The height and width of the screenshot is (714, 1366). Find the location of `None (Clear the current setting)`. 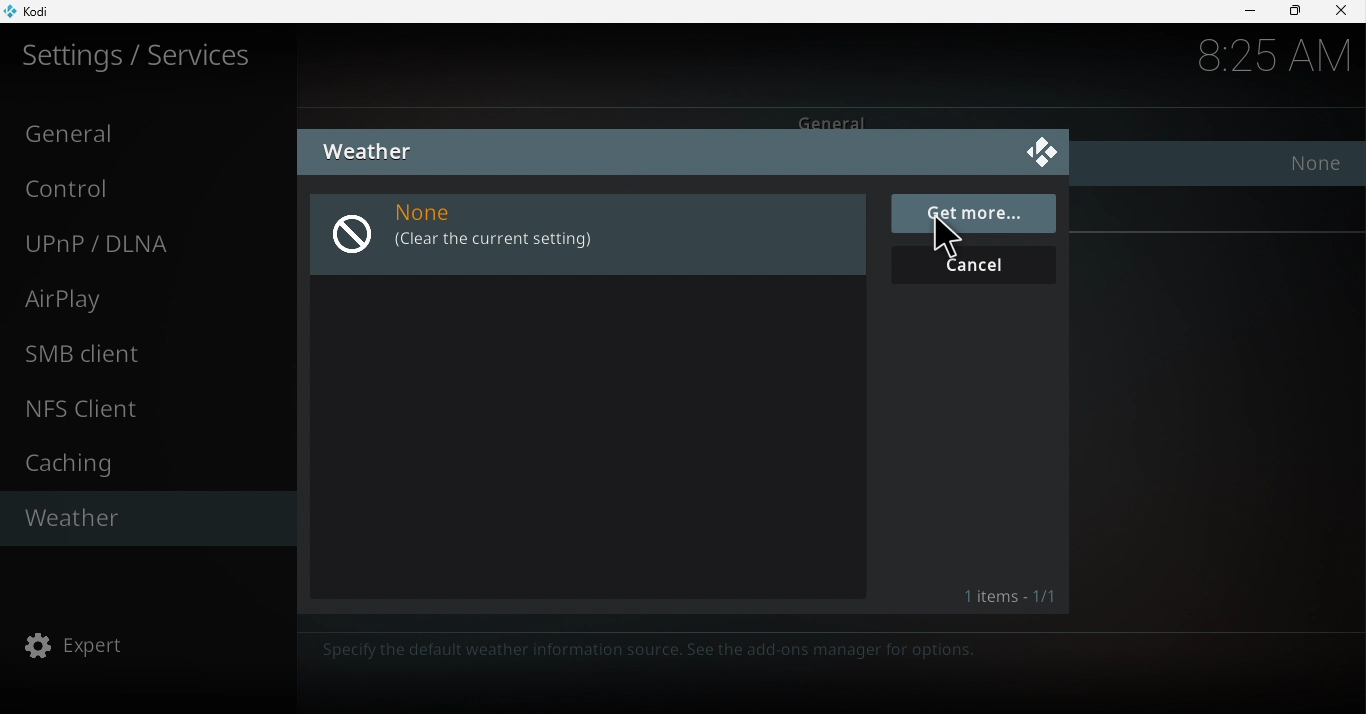

None (Clear the current setting) is located at coordinates (592, 236).